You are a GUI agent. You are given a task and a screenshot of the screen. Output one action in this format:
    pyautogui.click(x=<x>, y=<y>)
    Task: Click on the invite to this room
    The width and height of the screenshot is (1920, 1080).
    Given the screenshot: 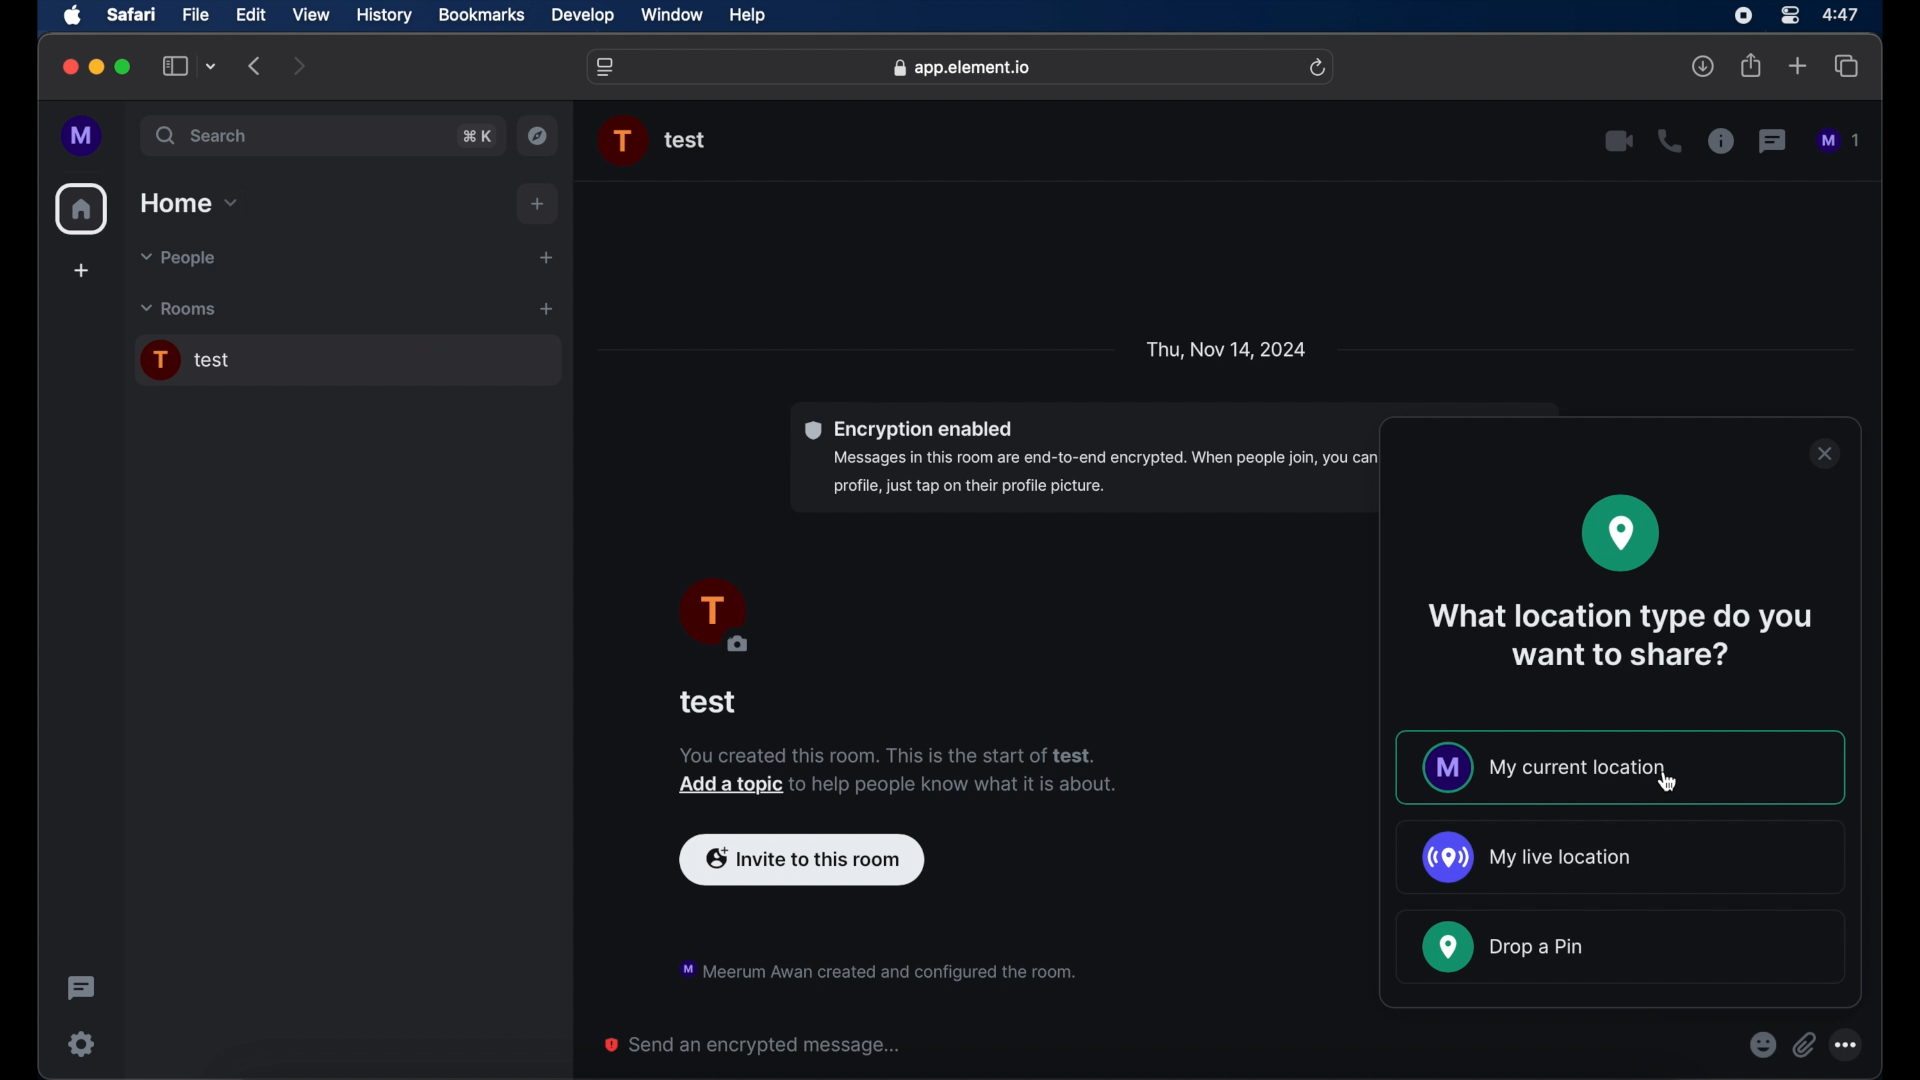 What is the action you would take?
    pyautogui.click(x=802, y=857)
    